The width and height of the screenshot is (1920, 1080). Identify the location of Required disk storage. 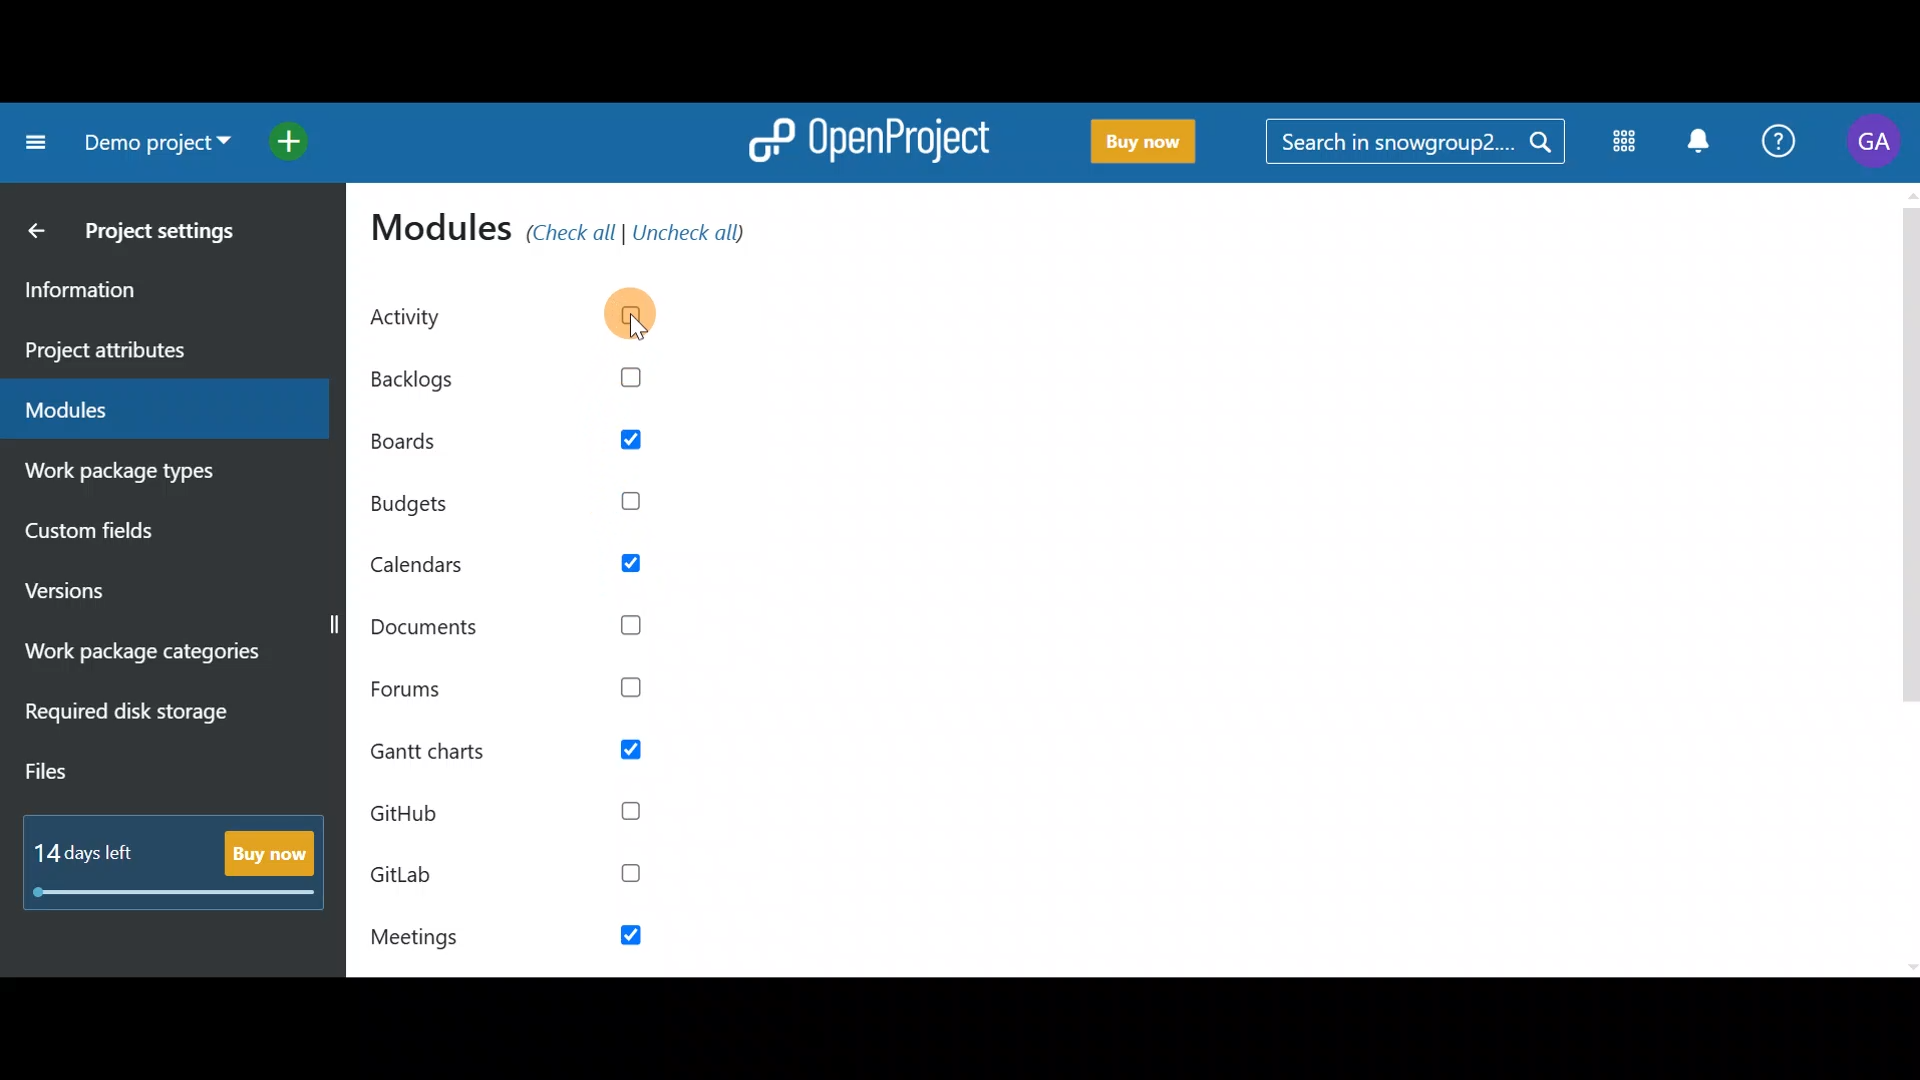
(148, 723).